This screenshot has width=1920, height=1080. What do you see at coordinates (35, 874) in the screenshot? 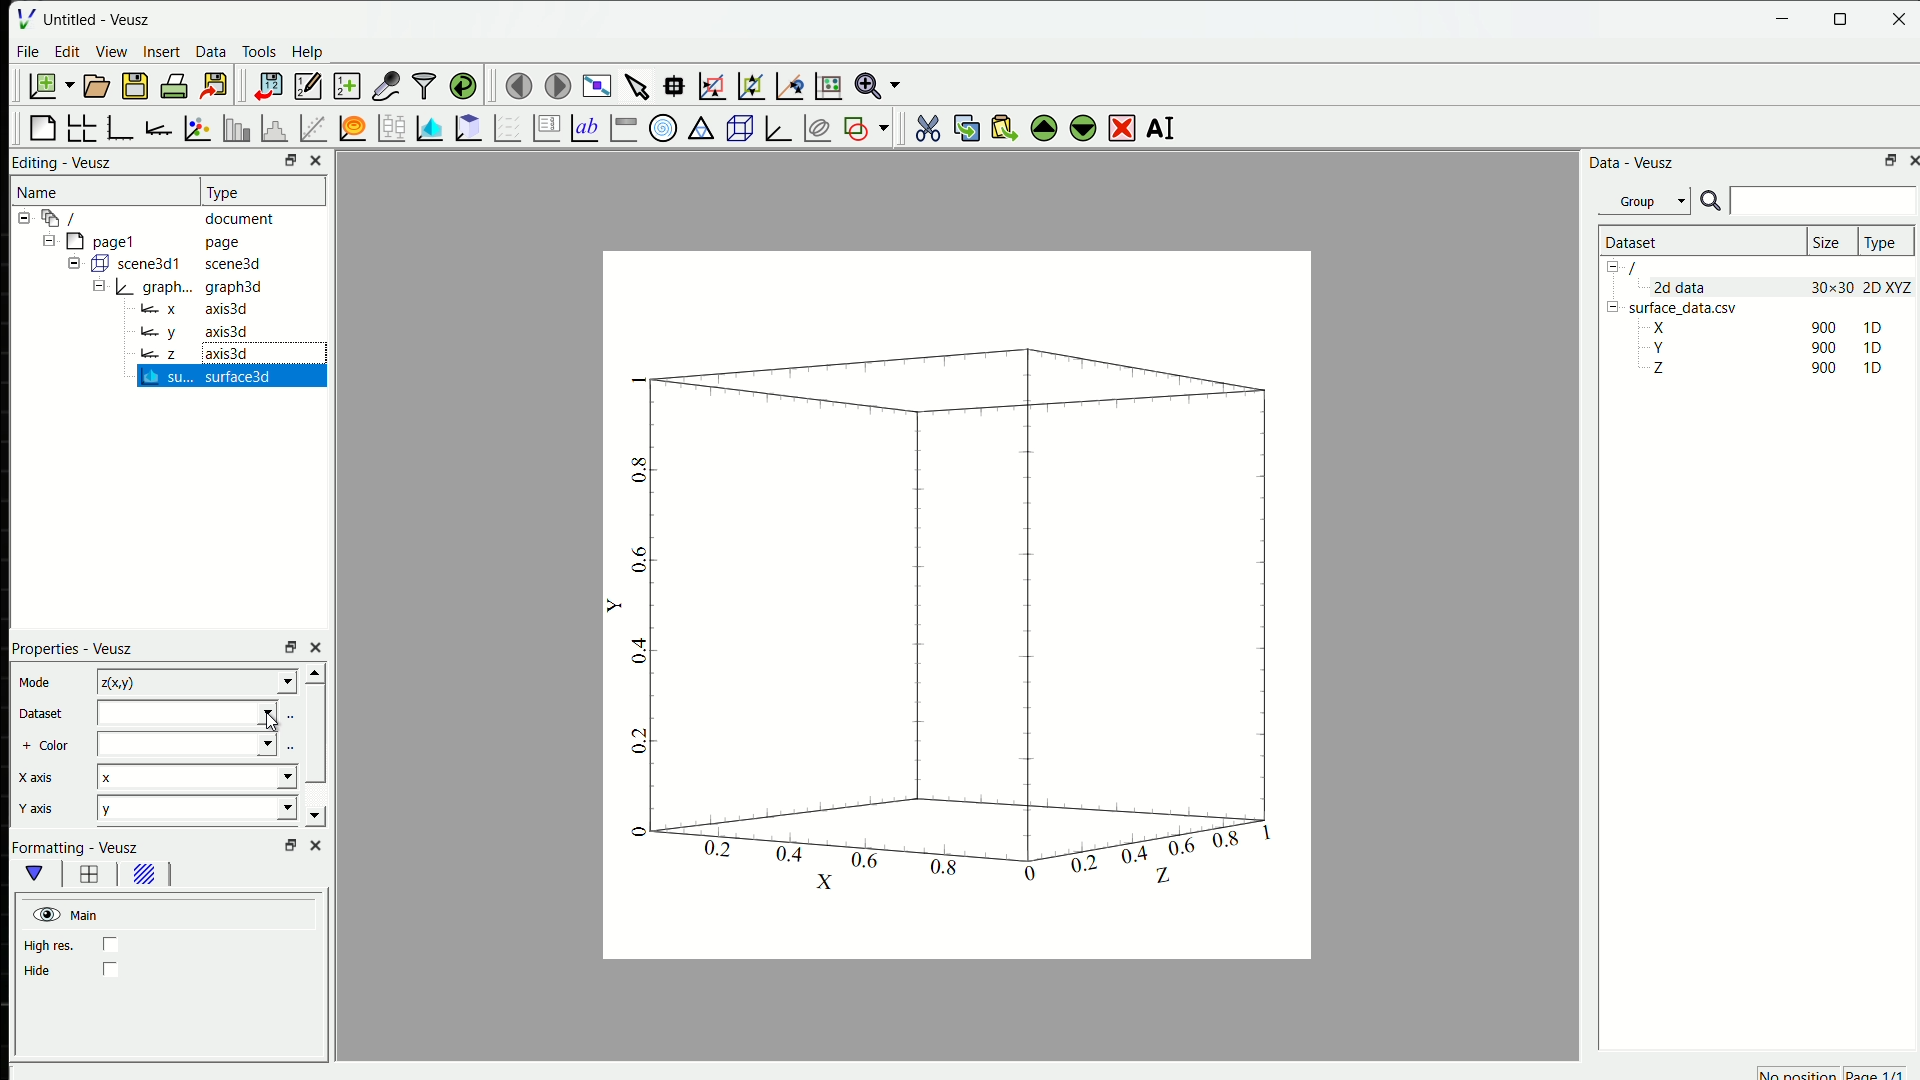
I see `main formatting ` at bounding box center [35, 874].